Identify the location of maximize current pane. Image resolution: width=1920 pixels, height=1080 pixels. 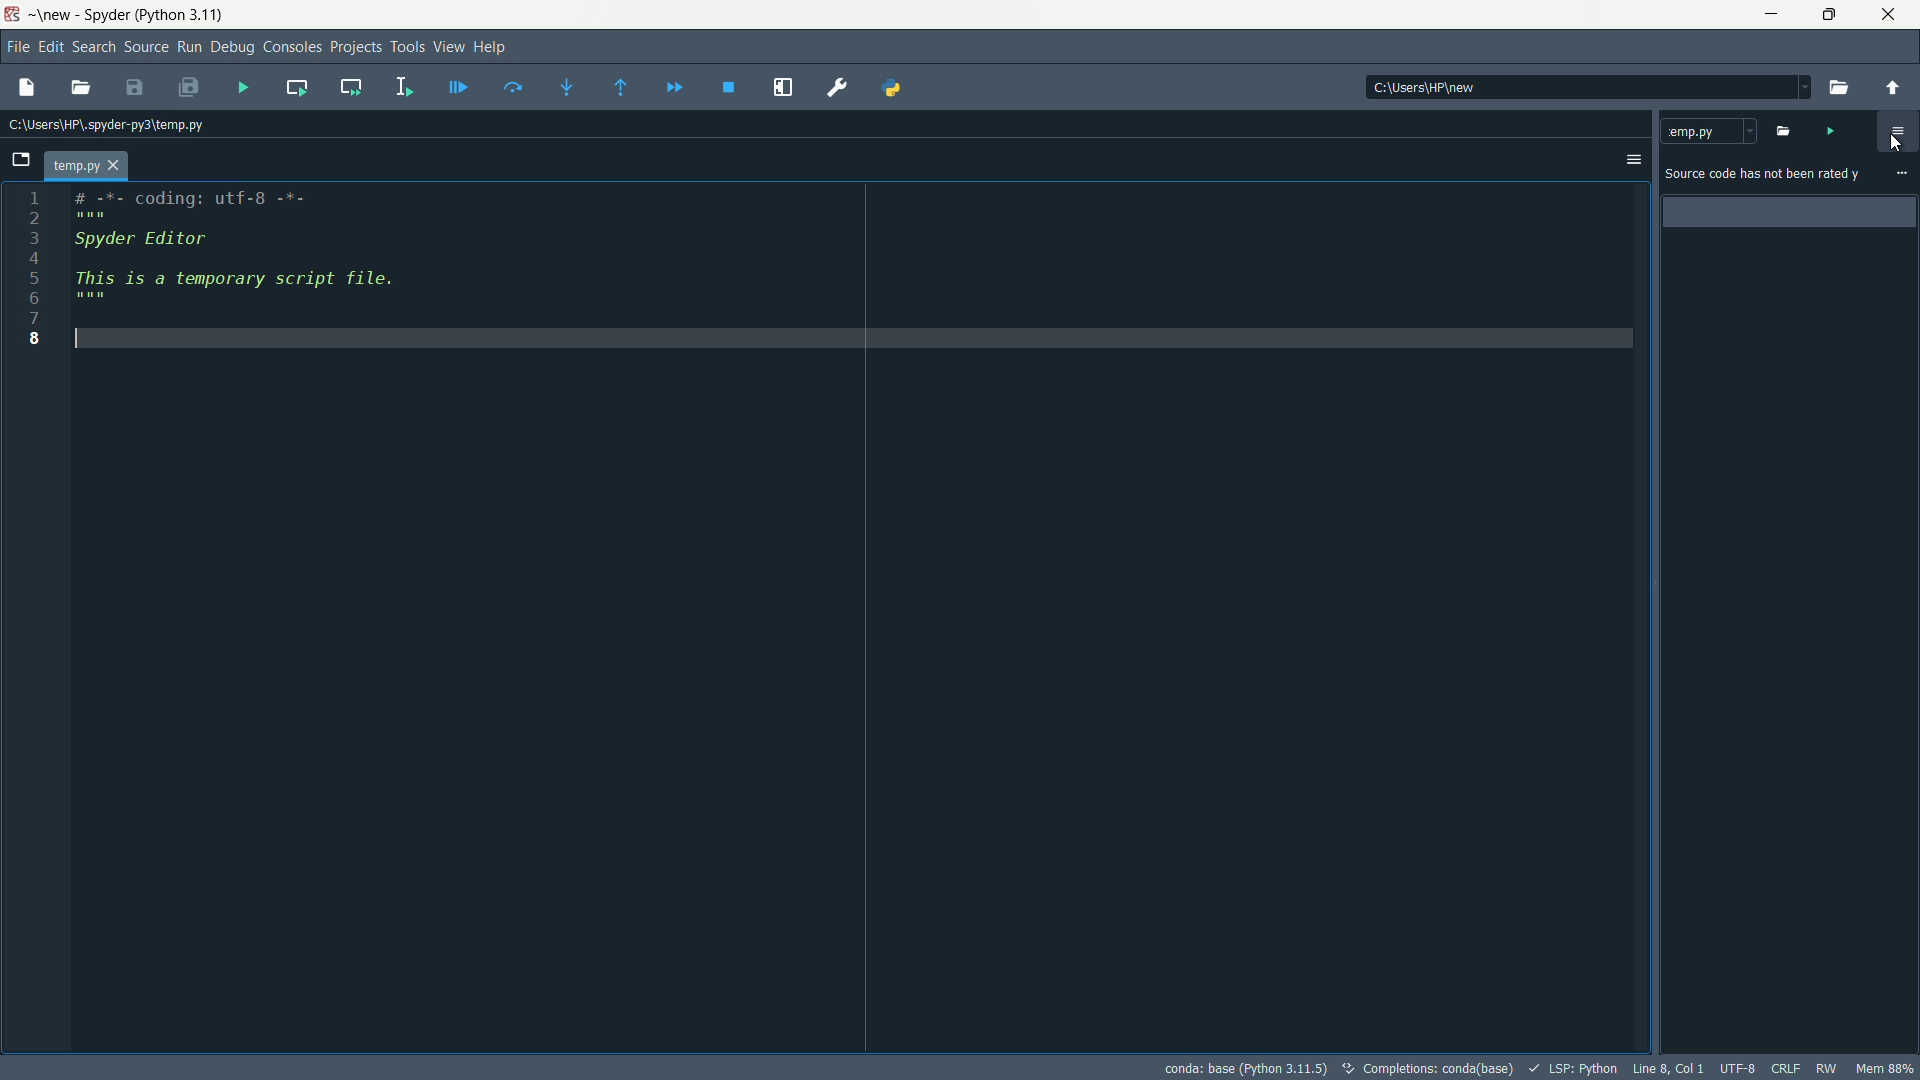
(782, 85).